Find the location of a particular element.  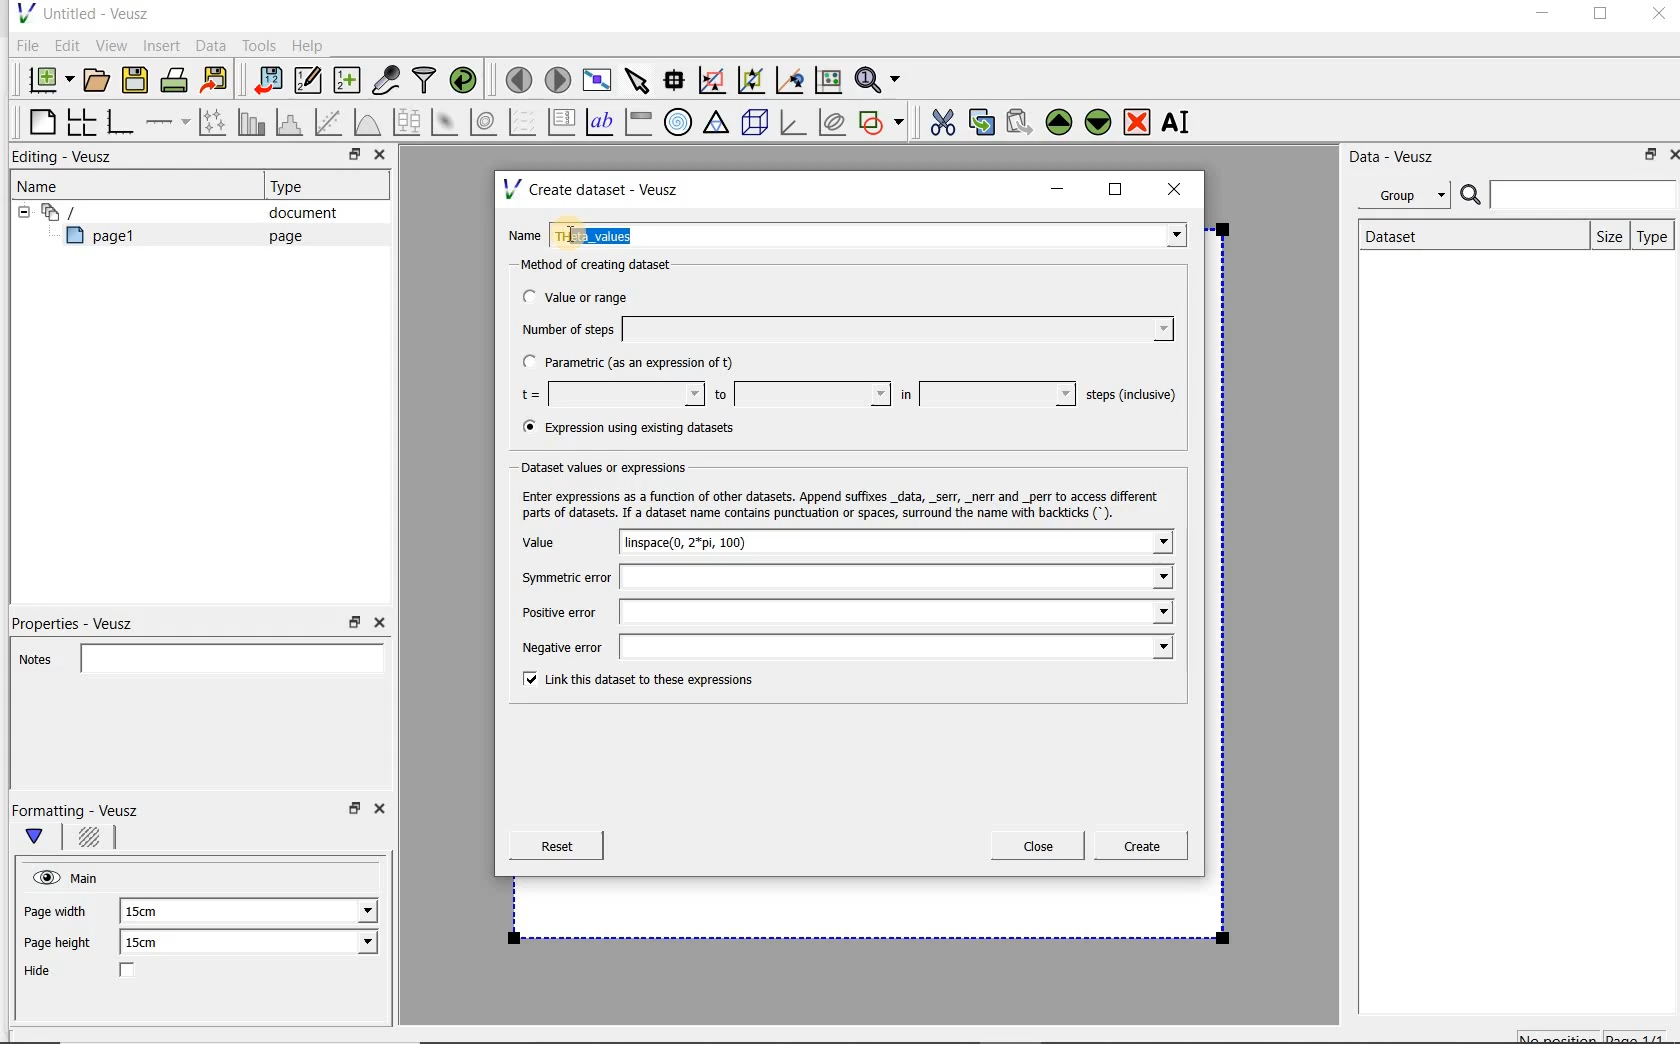

plot key is located at coordinates (563, 122).